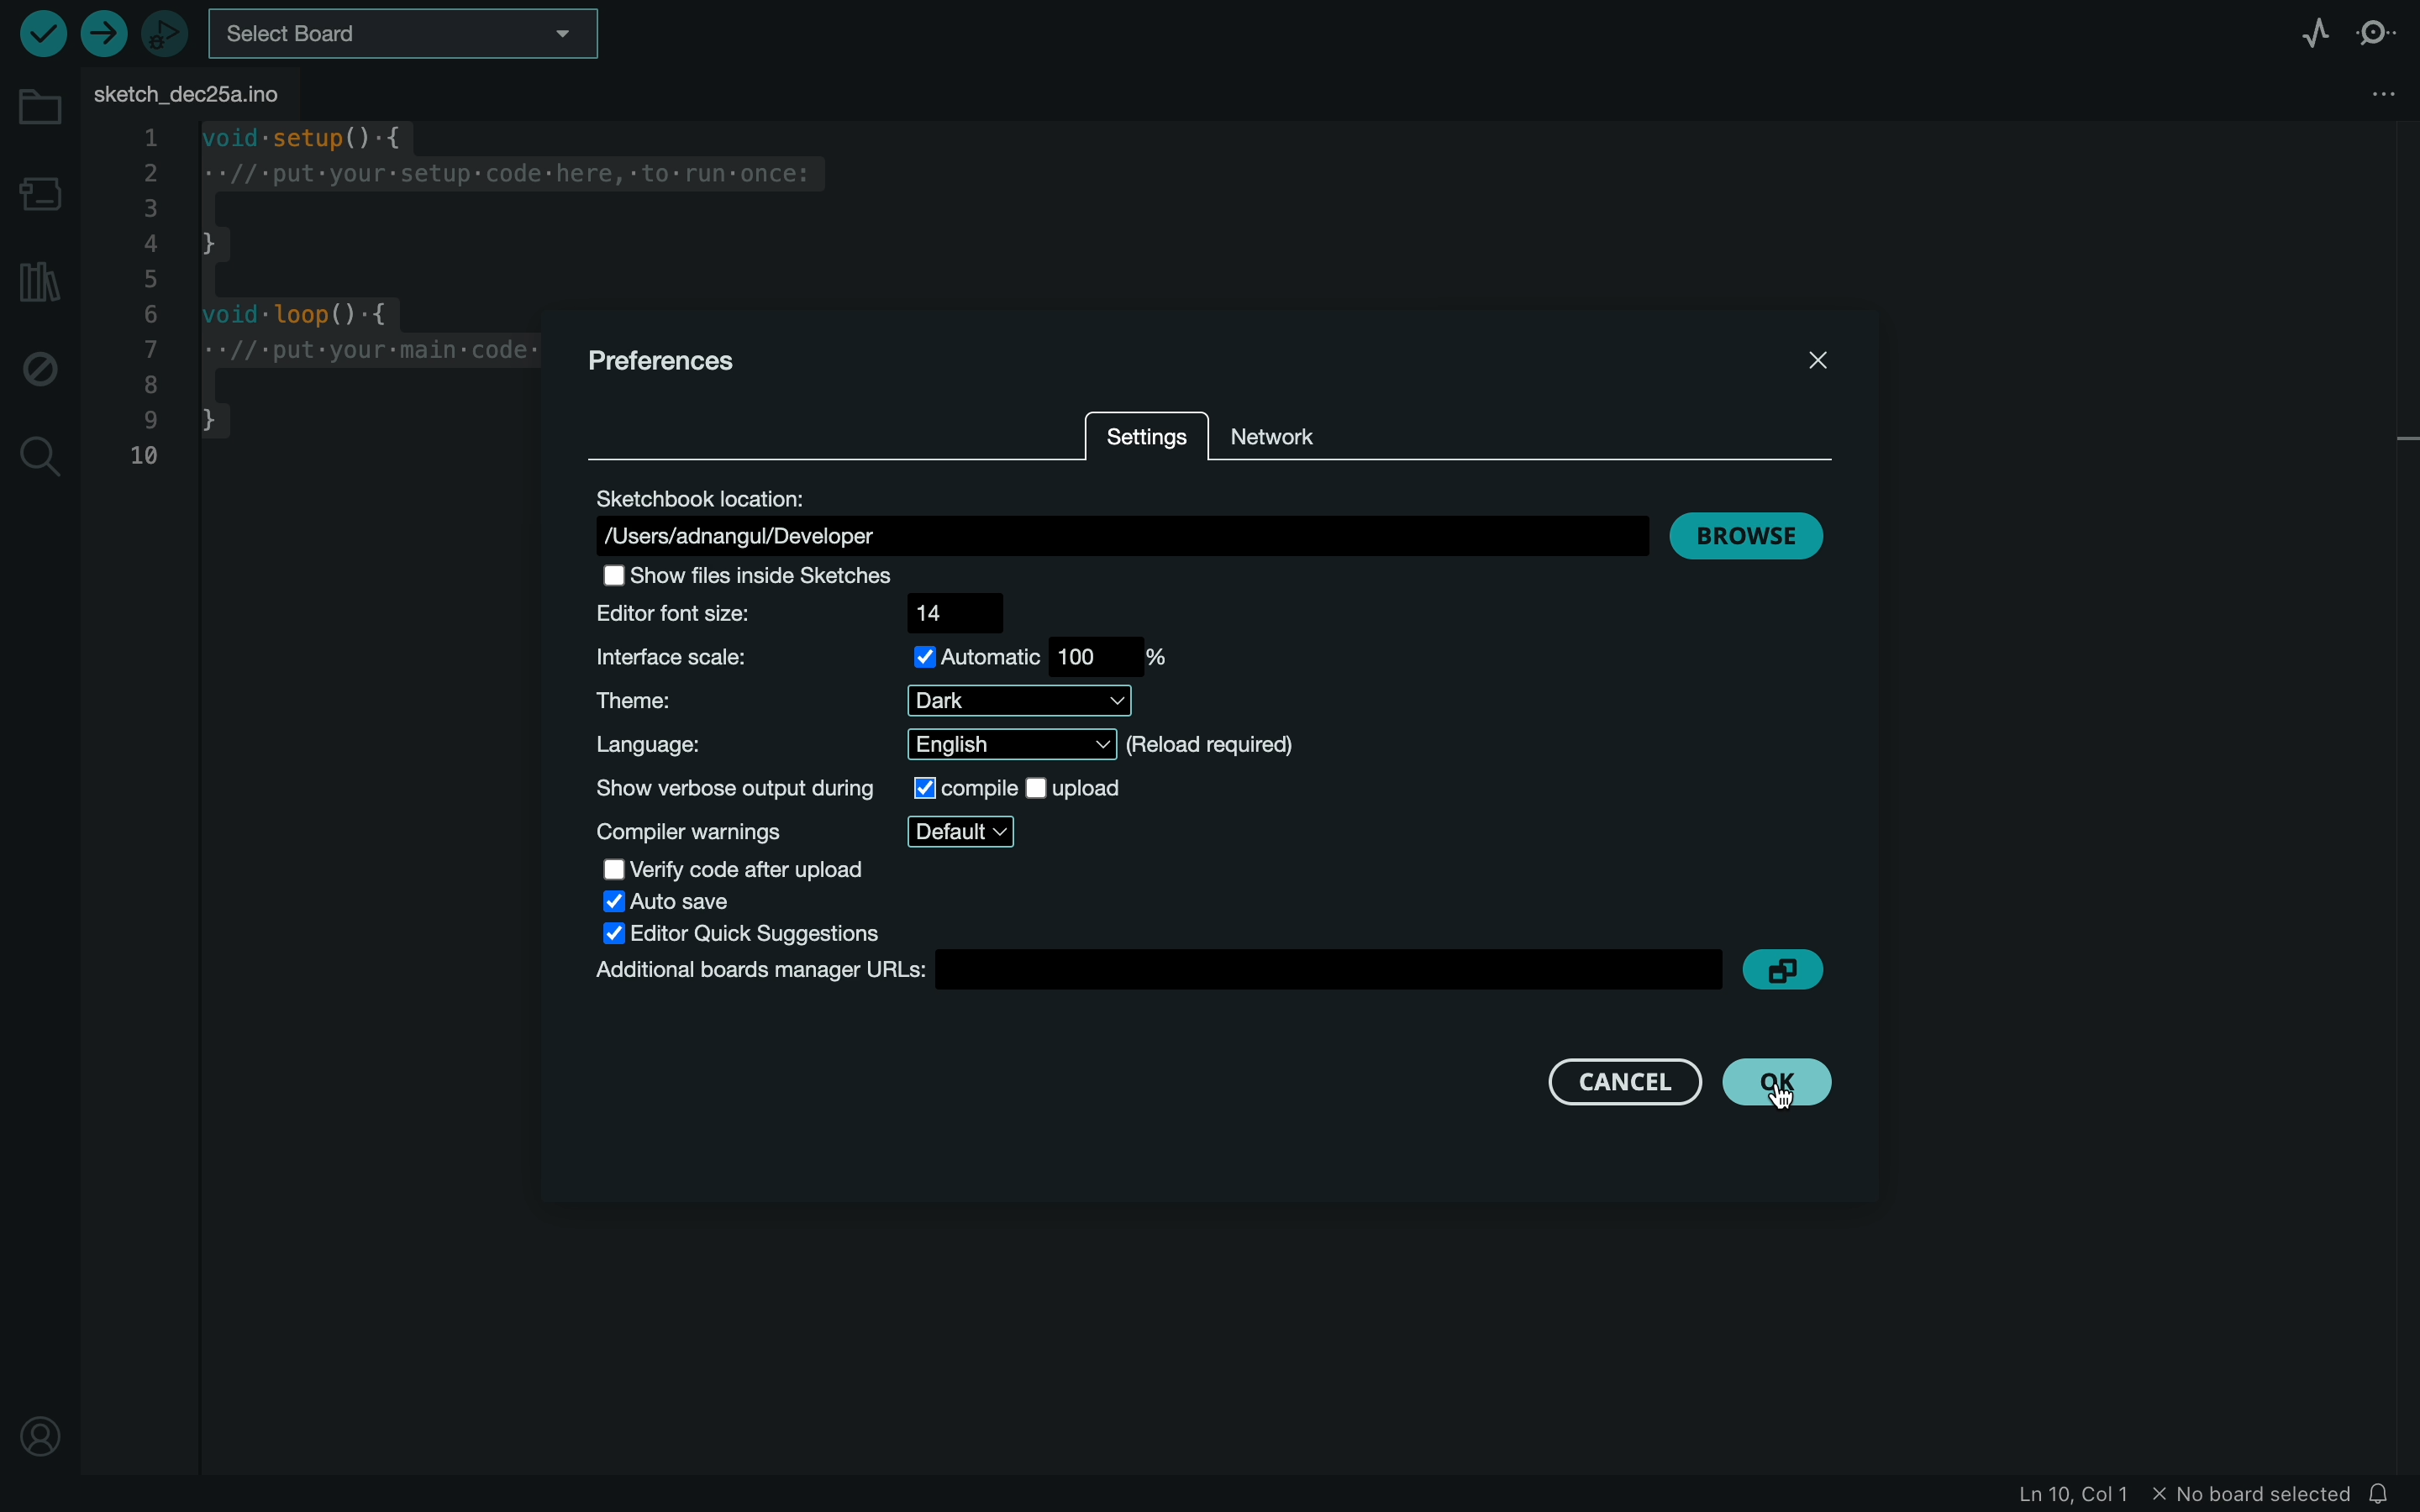 This screenshot has height=1512, width=2420. What do you see at coordinates (668, 361) in the screenshot?
I see `prefernces` at bounding box center [668, 361].